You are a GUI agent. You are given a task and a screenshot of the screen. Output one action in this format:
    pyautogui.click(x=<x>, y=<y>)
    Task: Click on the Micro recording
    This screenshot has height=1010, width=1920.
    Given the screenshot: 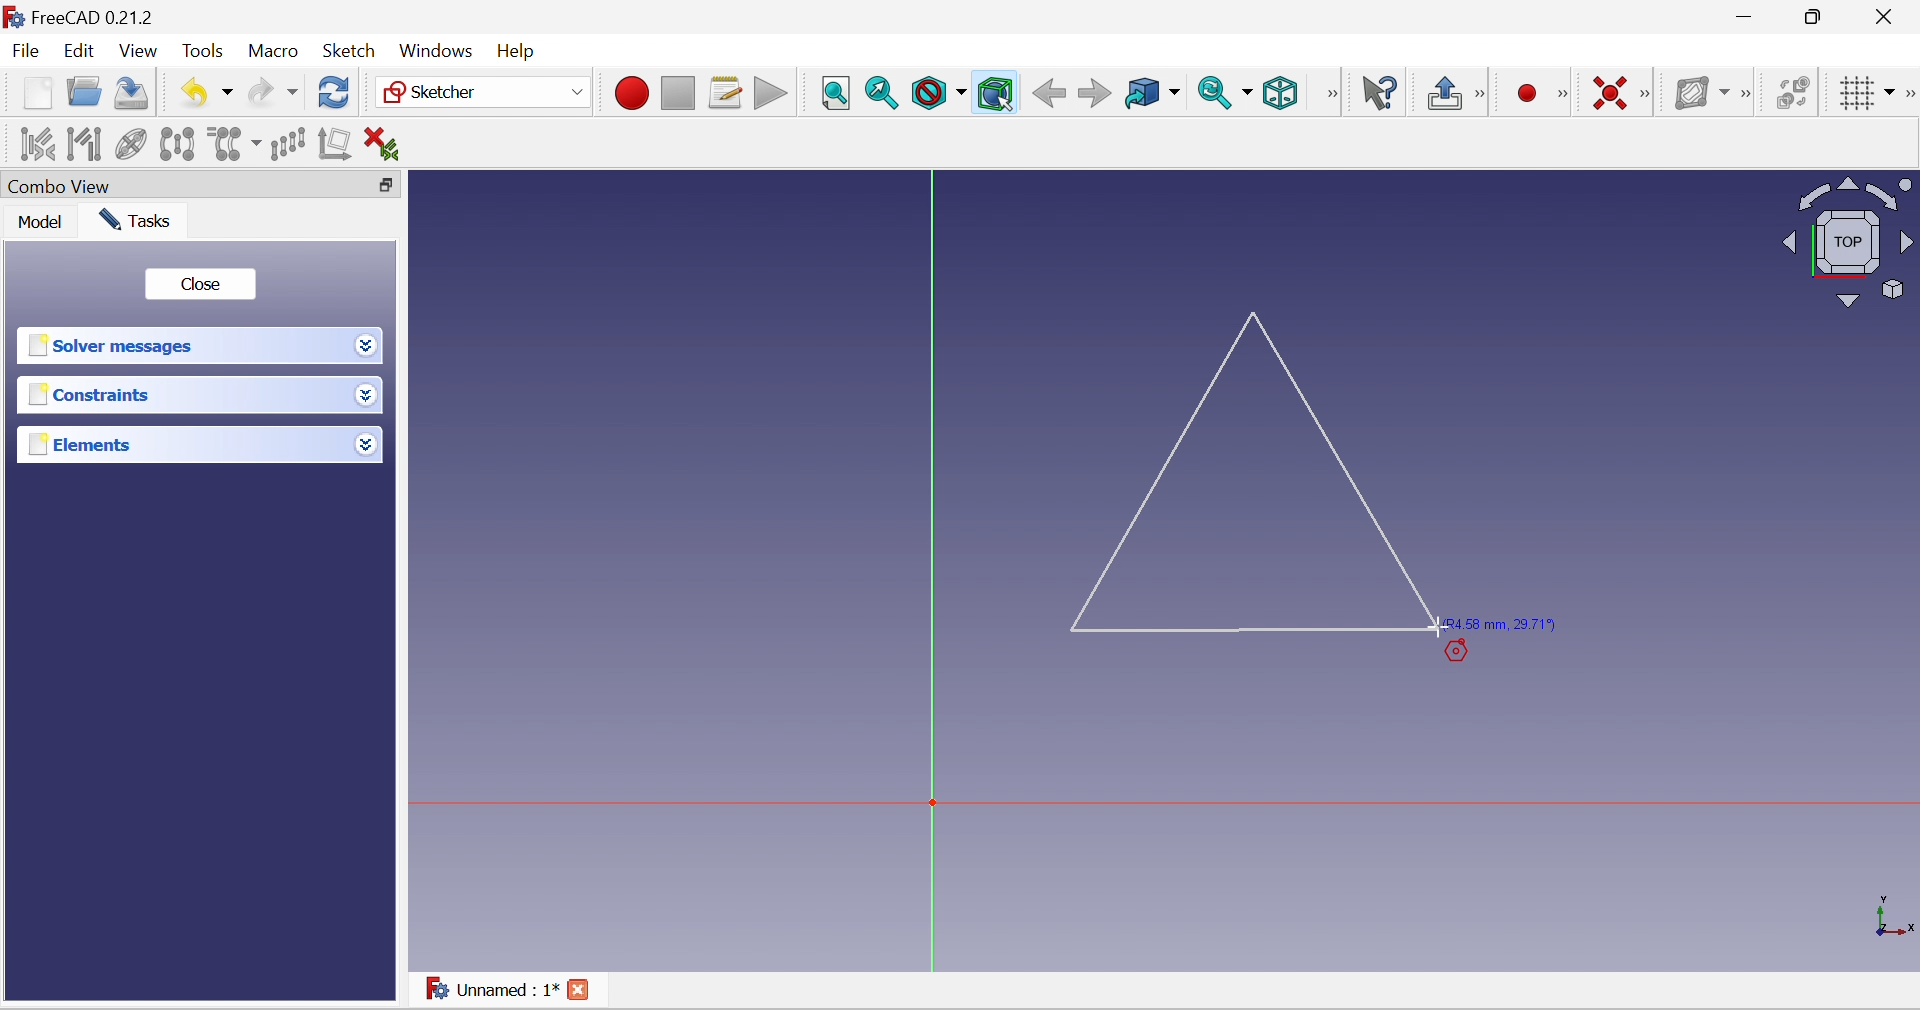 What is the action you would take?
    pyautogui.click(x=1528, y=95)
    